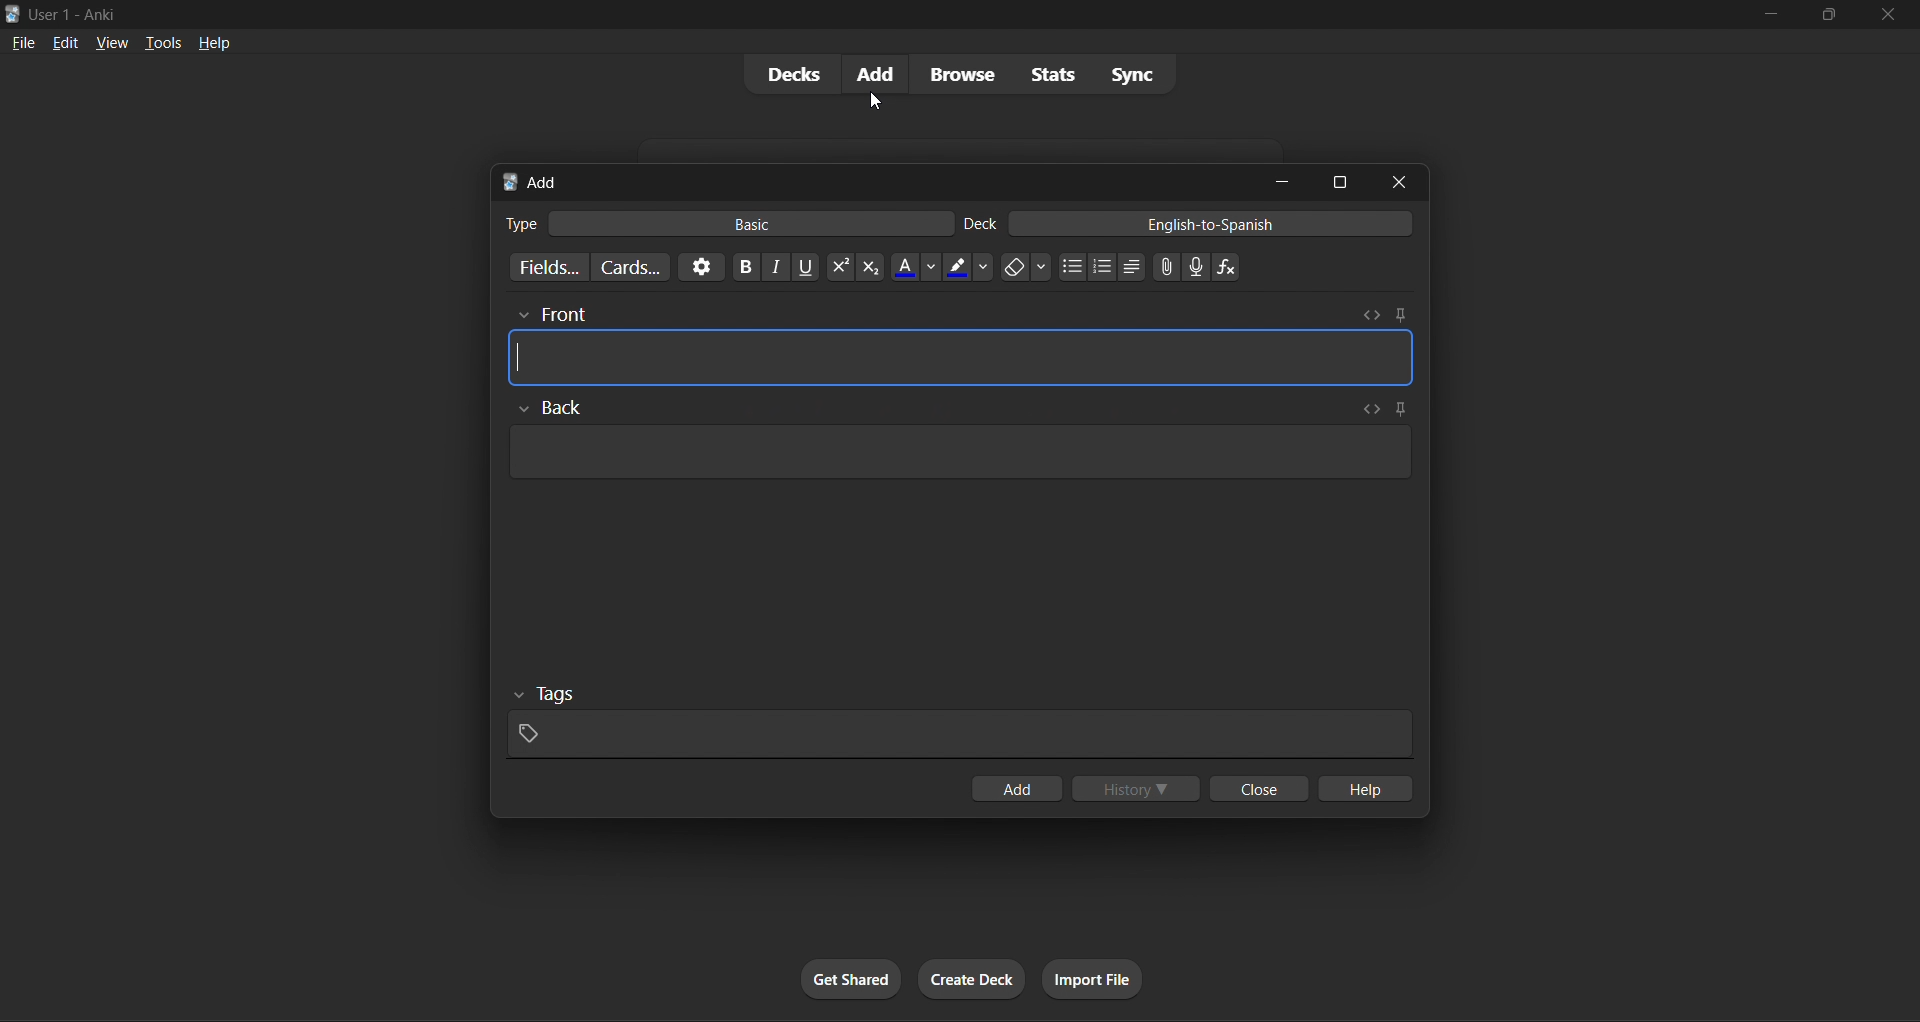 This screenshot has height=1022, width=1920. What do you see at coordinates (632, 264) in the screenshot?
I see `customize card templates` at bounding box center [632, 264].